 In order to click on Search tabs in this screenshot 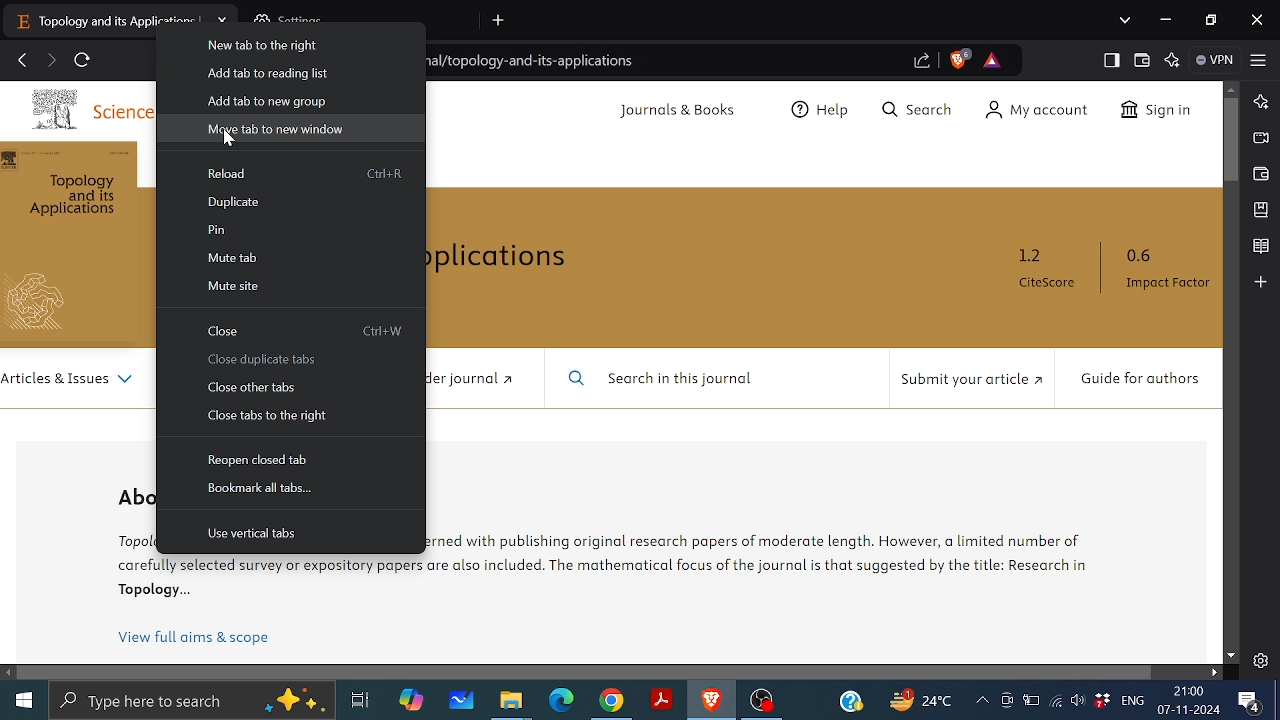, I will do `click(500, 20)`.